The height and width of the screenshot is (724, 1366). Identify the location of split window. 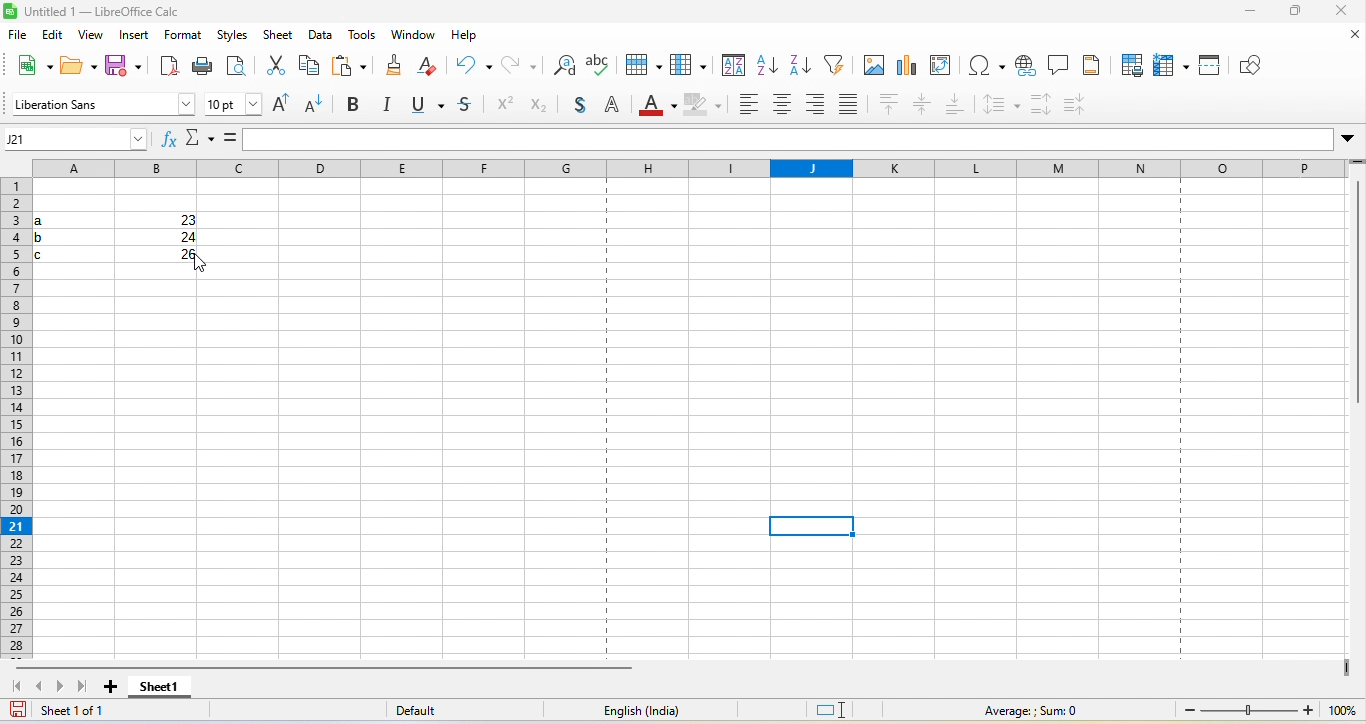
(1209, 65).